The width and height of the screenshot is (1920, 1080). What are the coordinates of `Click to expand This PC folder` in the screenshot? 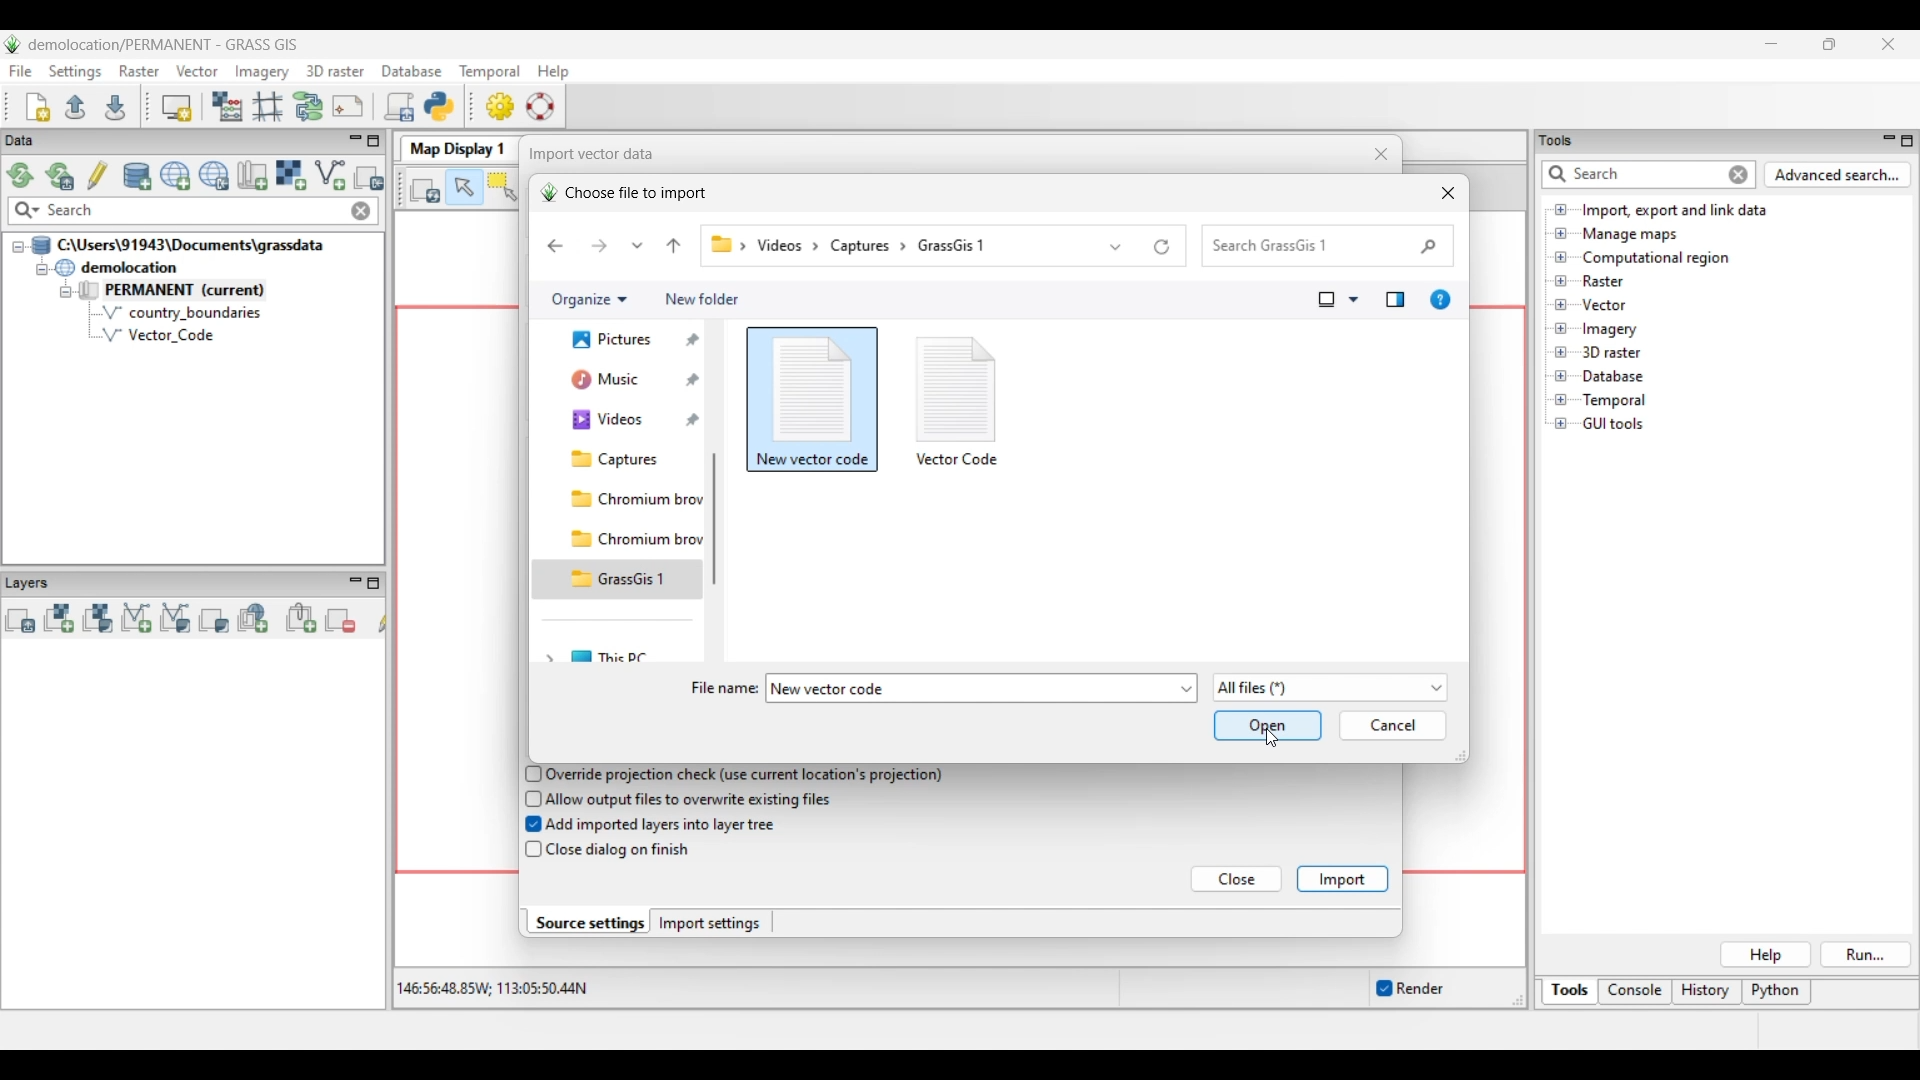 It's located at (549, 656).